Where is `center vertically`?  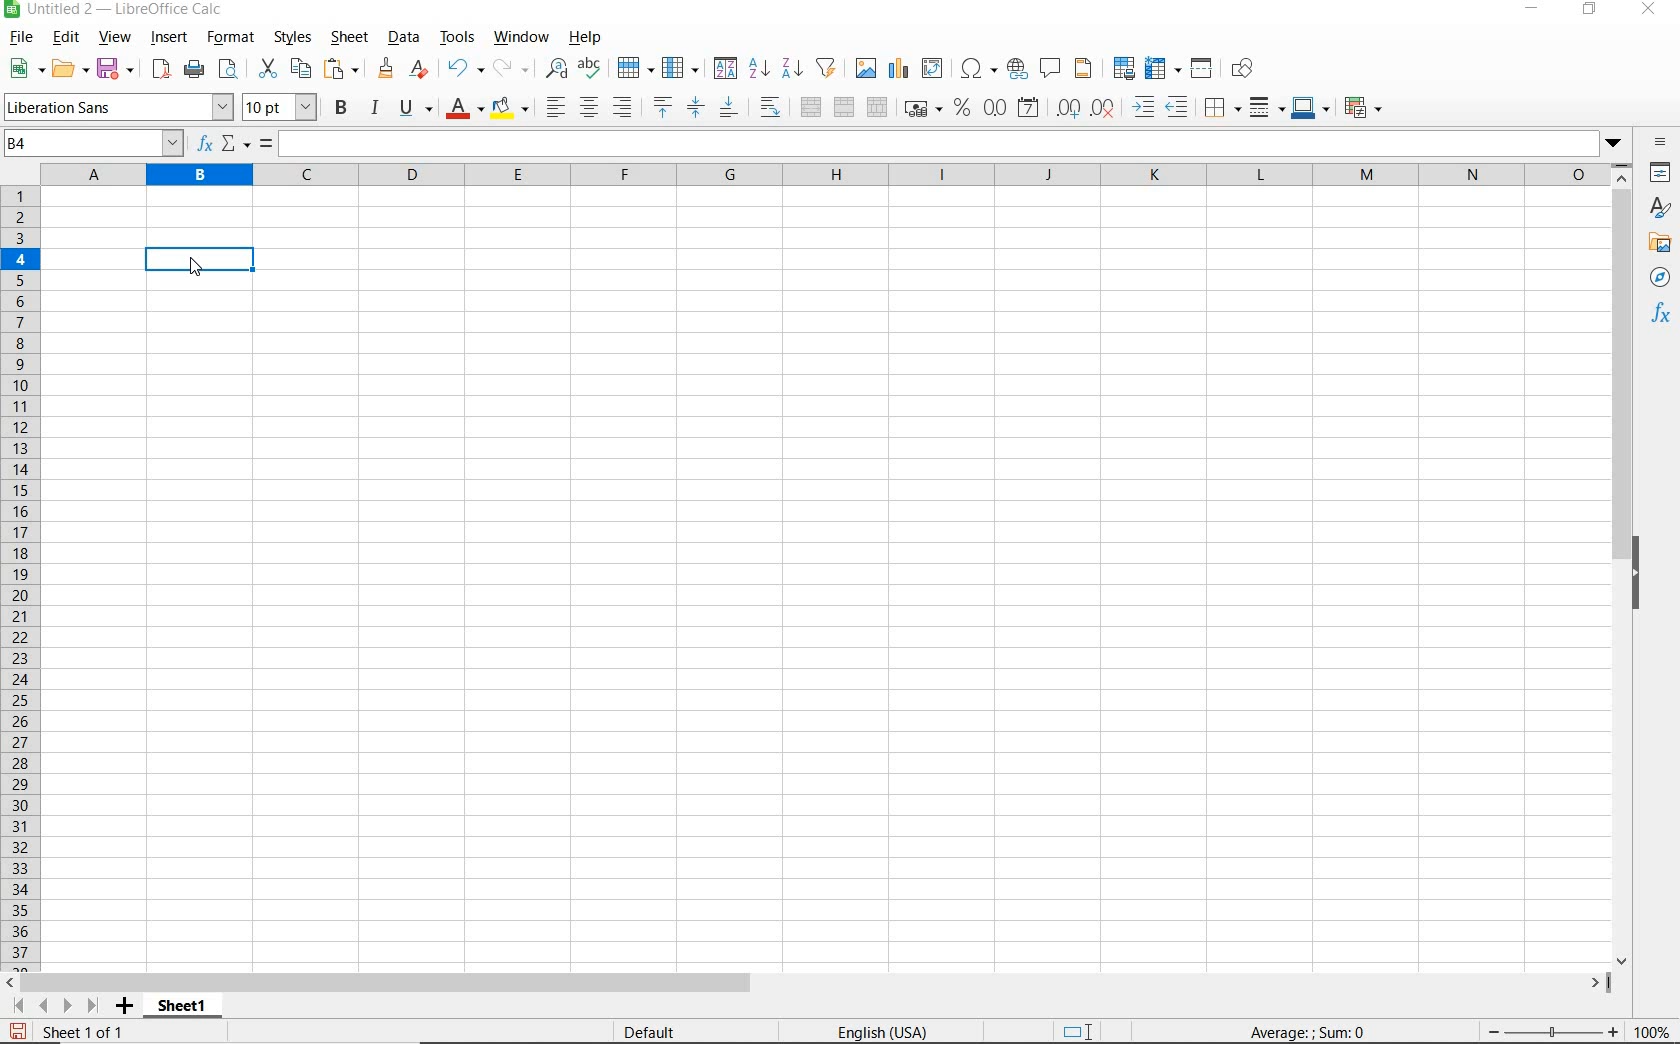
center vertically is located at coordinates (696, 109).